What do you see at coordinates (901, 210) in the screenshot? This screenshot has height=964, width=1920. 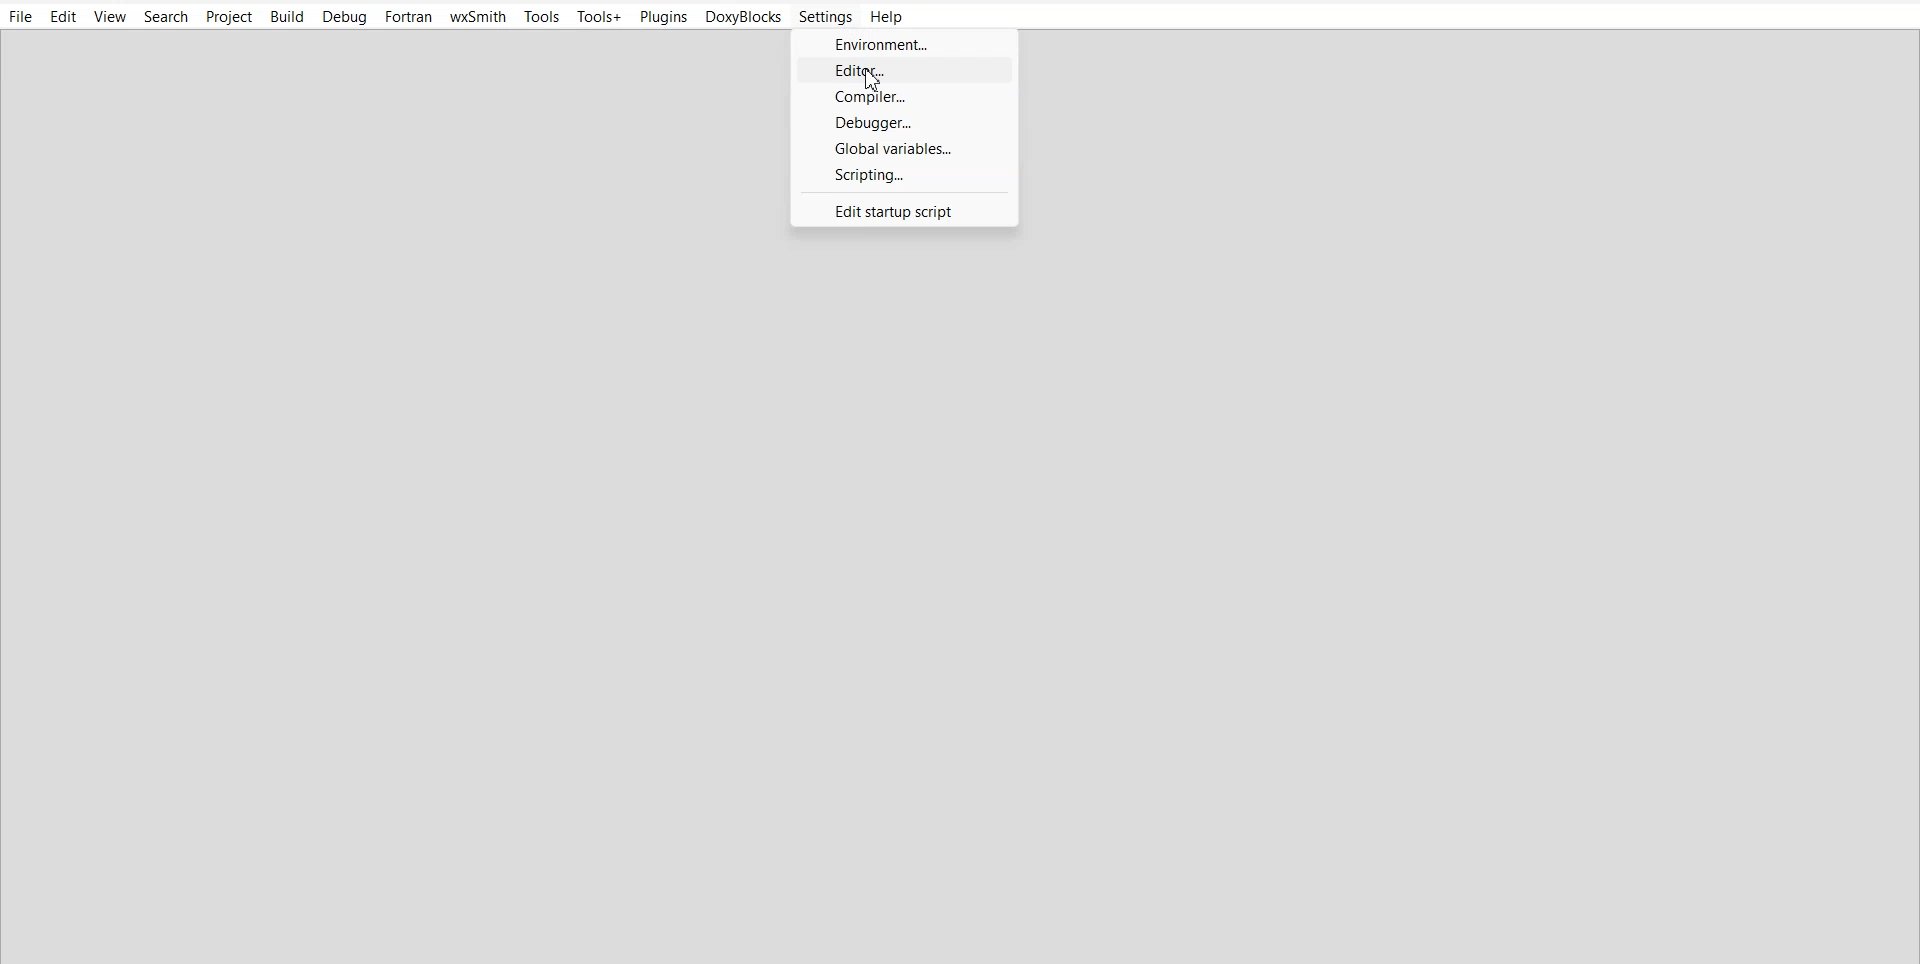 I see `Edit startup script` at bounding box center [901, 210].